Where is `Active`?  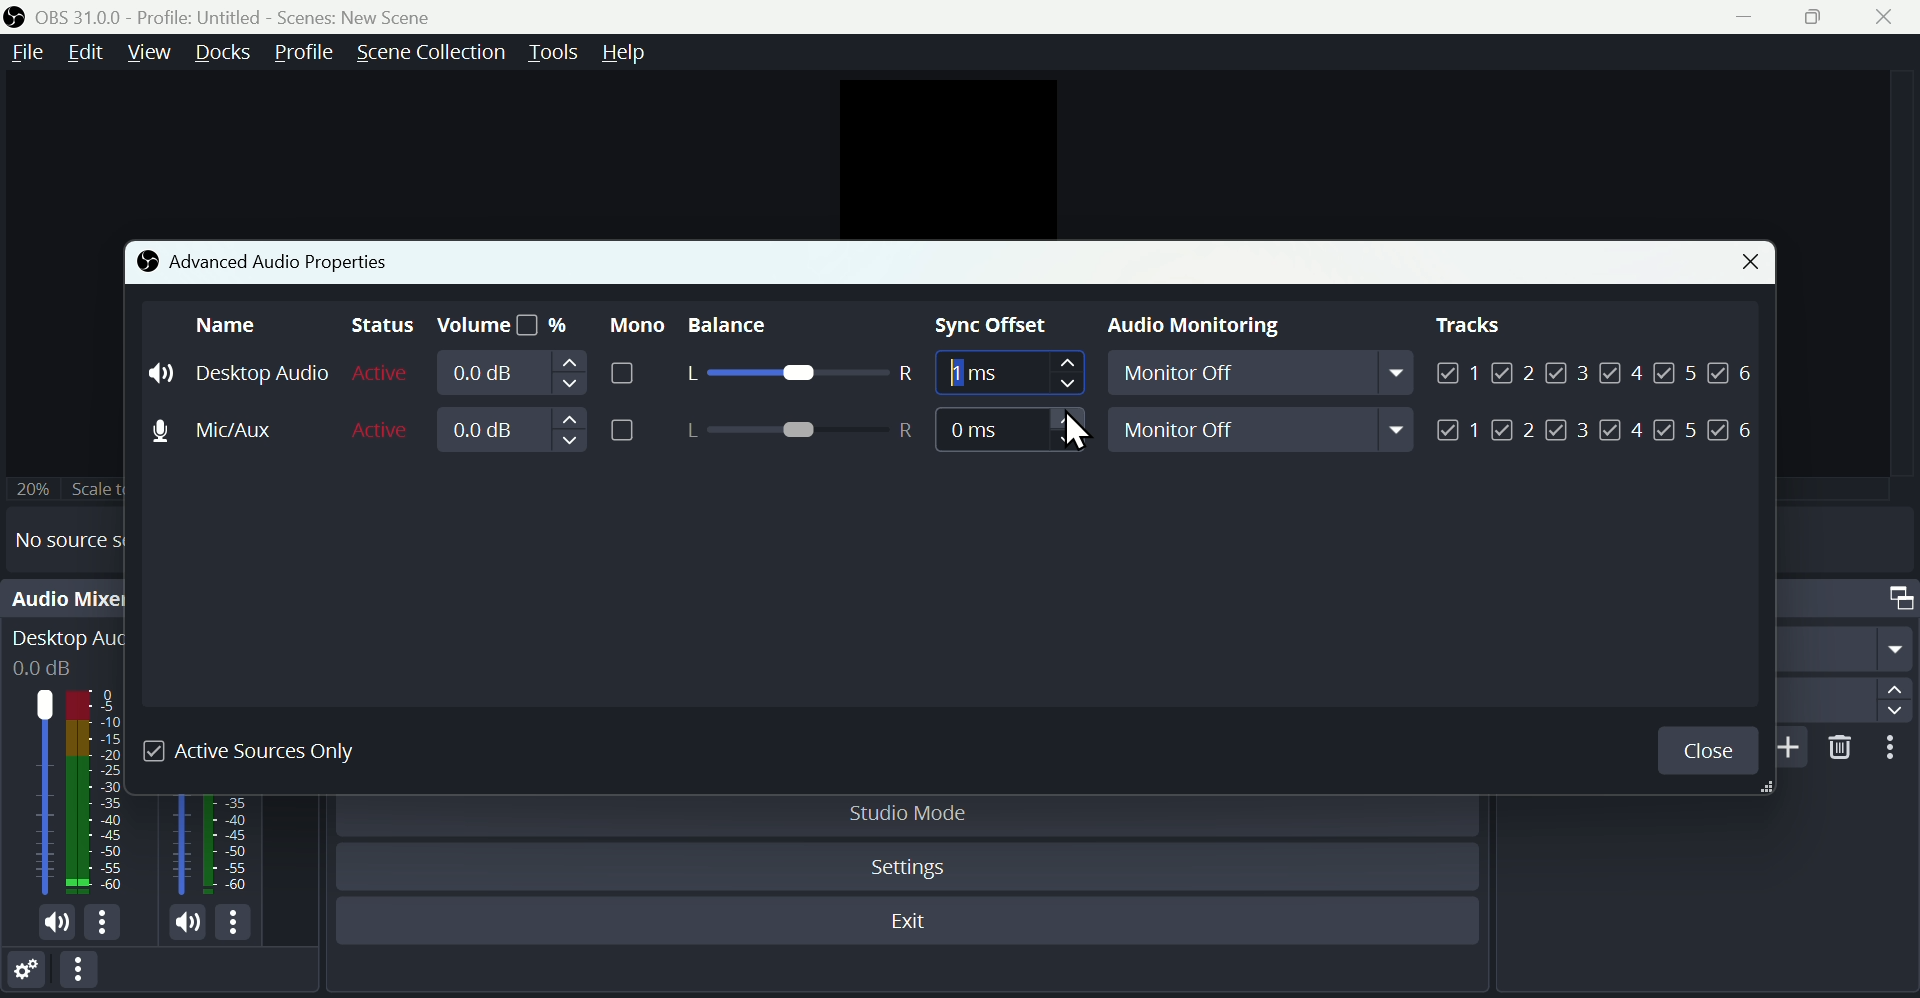 Active is located at coordinates (383, 428).